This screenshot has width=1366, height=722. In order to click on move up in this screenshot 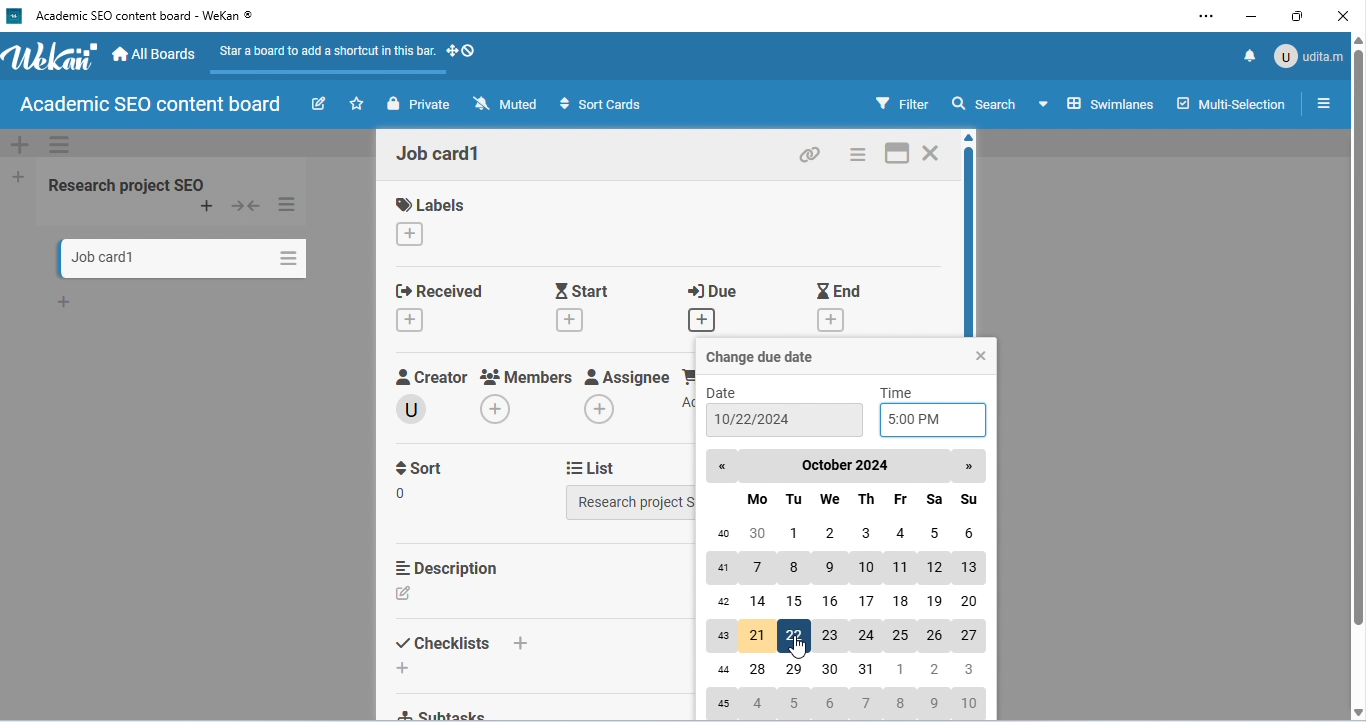, I will do `click(972, 139)`.